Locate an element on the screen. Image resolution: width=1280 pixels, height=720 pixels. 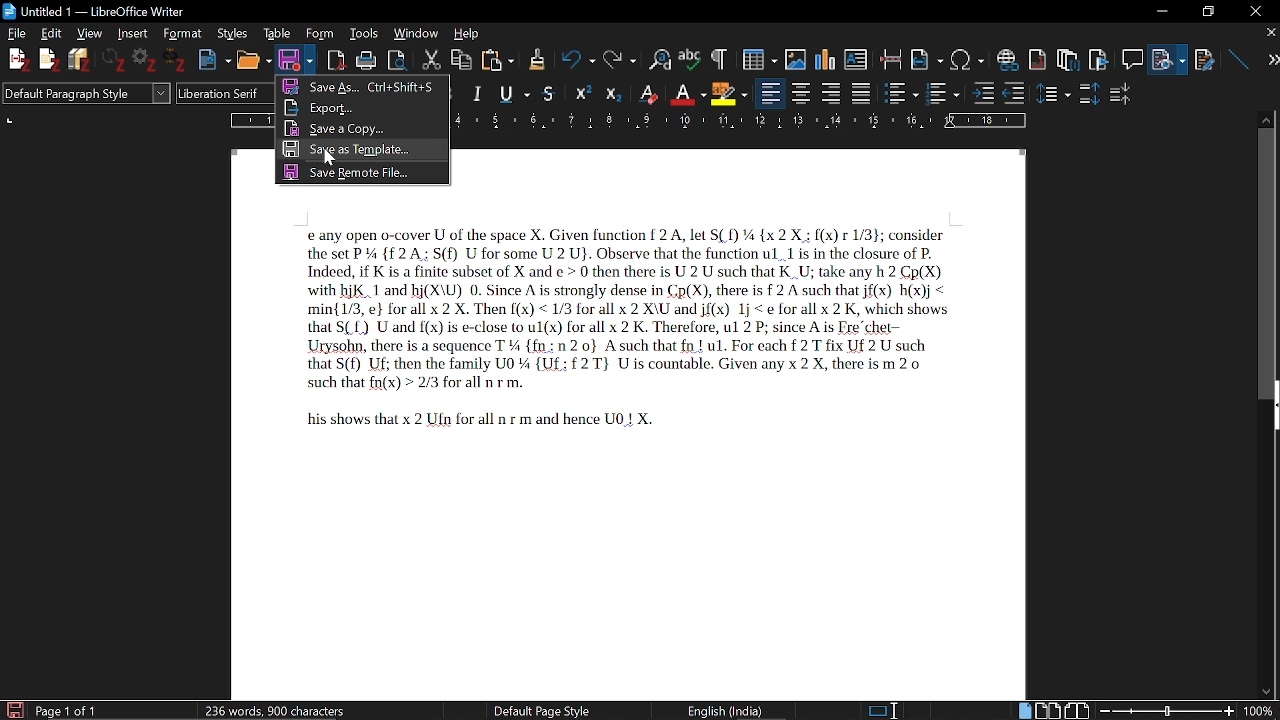
Redo is located at coordinates (617, 58).